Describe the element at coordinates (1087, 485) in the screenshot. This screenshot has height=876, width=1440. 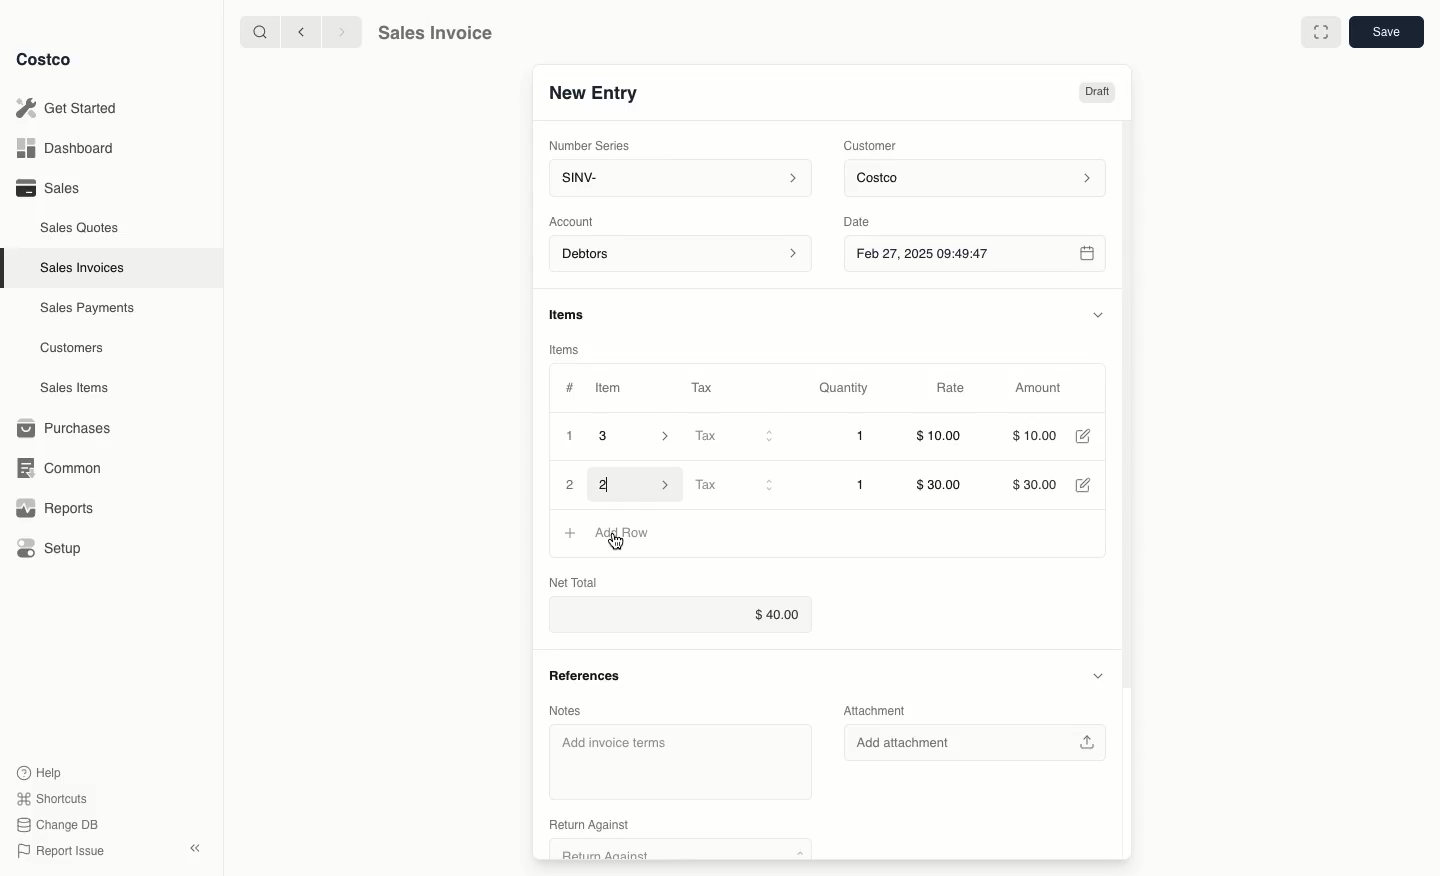
I see `Edit` at that location.